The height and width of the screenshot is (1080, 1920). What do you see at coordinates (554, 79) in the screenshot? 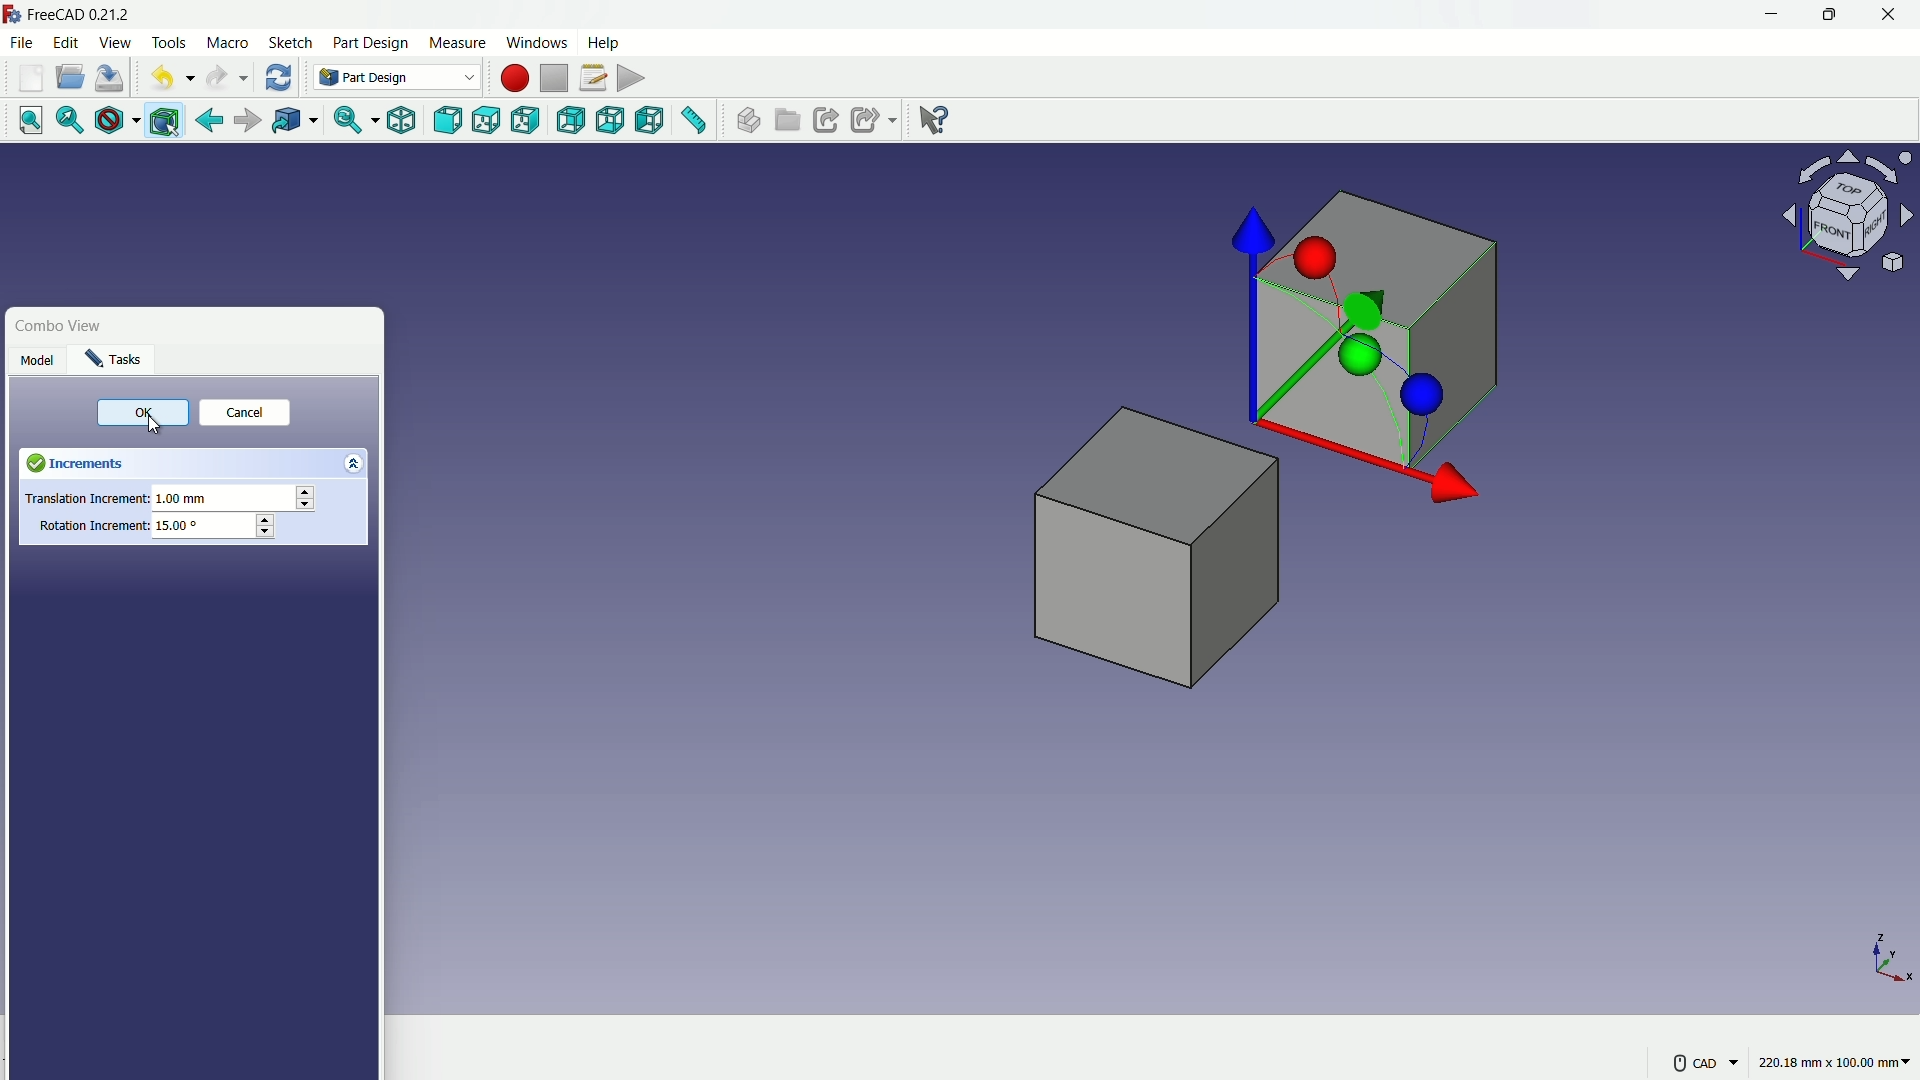
I see `stop macros` at bounding box center [554, 79].